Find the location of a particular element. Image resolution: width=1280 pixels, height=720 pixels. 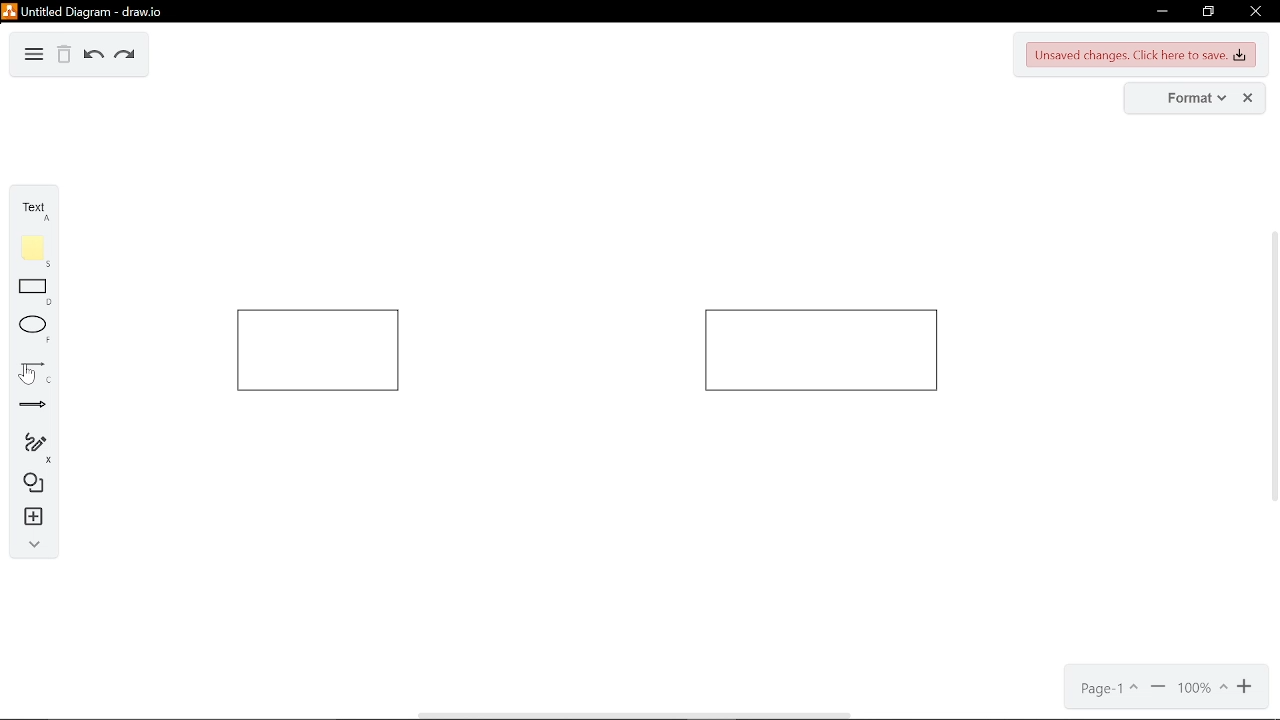

zoom out is located at coordinates (1158, 691).